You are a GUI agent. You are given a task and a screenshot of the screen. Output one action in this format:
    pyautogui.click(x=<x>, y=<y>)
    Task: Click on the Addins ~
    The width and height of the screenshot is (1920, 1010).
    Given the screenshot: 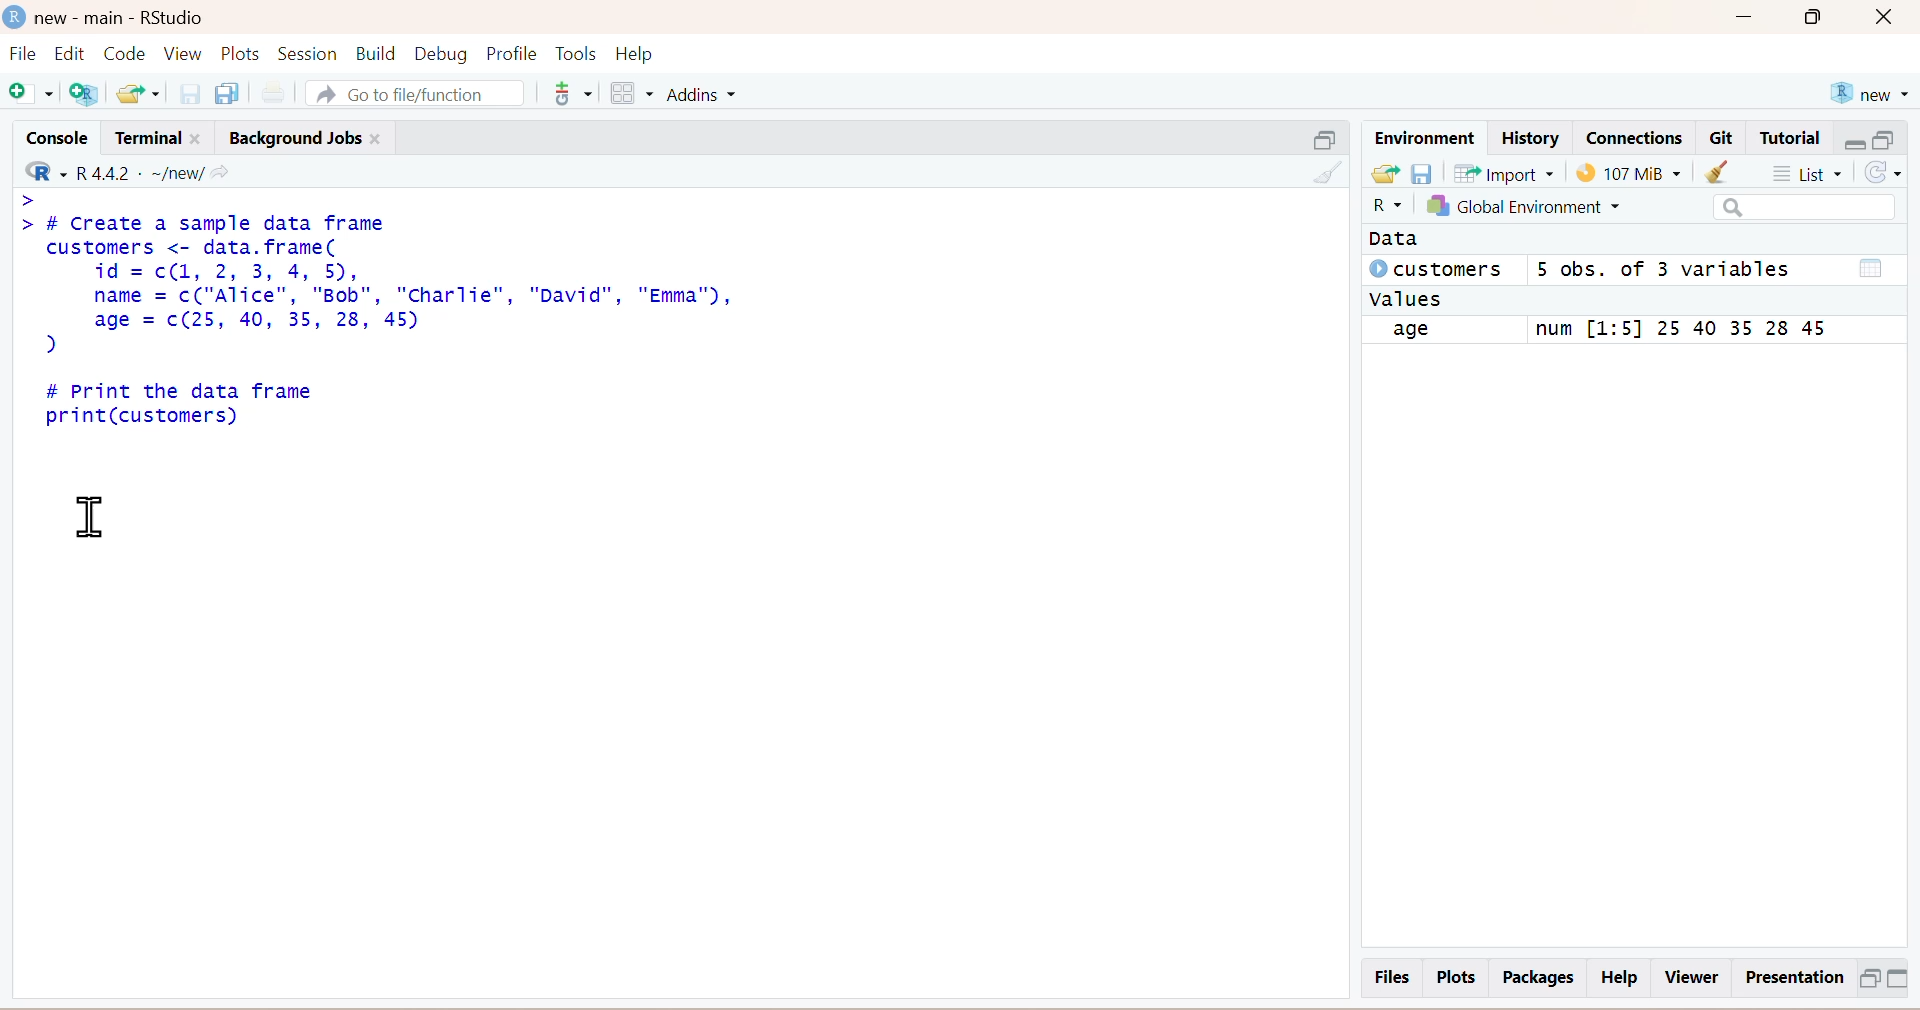 What is the action you would take?
    pyautogui.click(x=704, y=95)
    